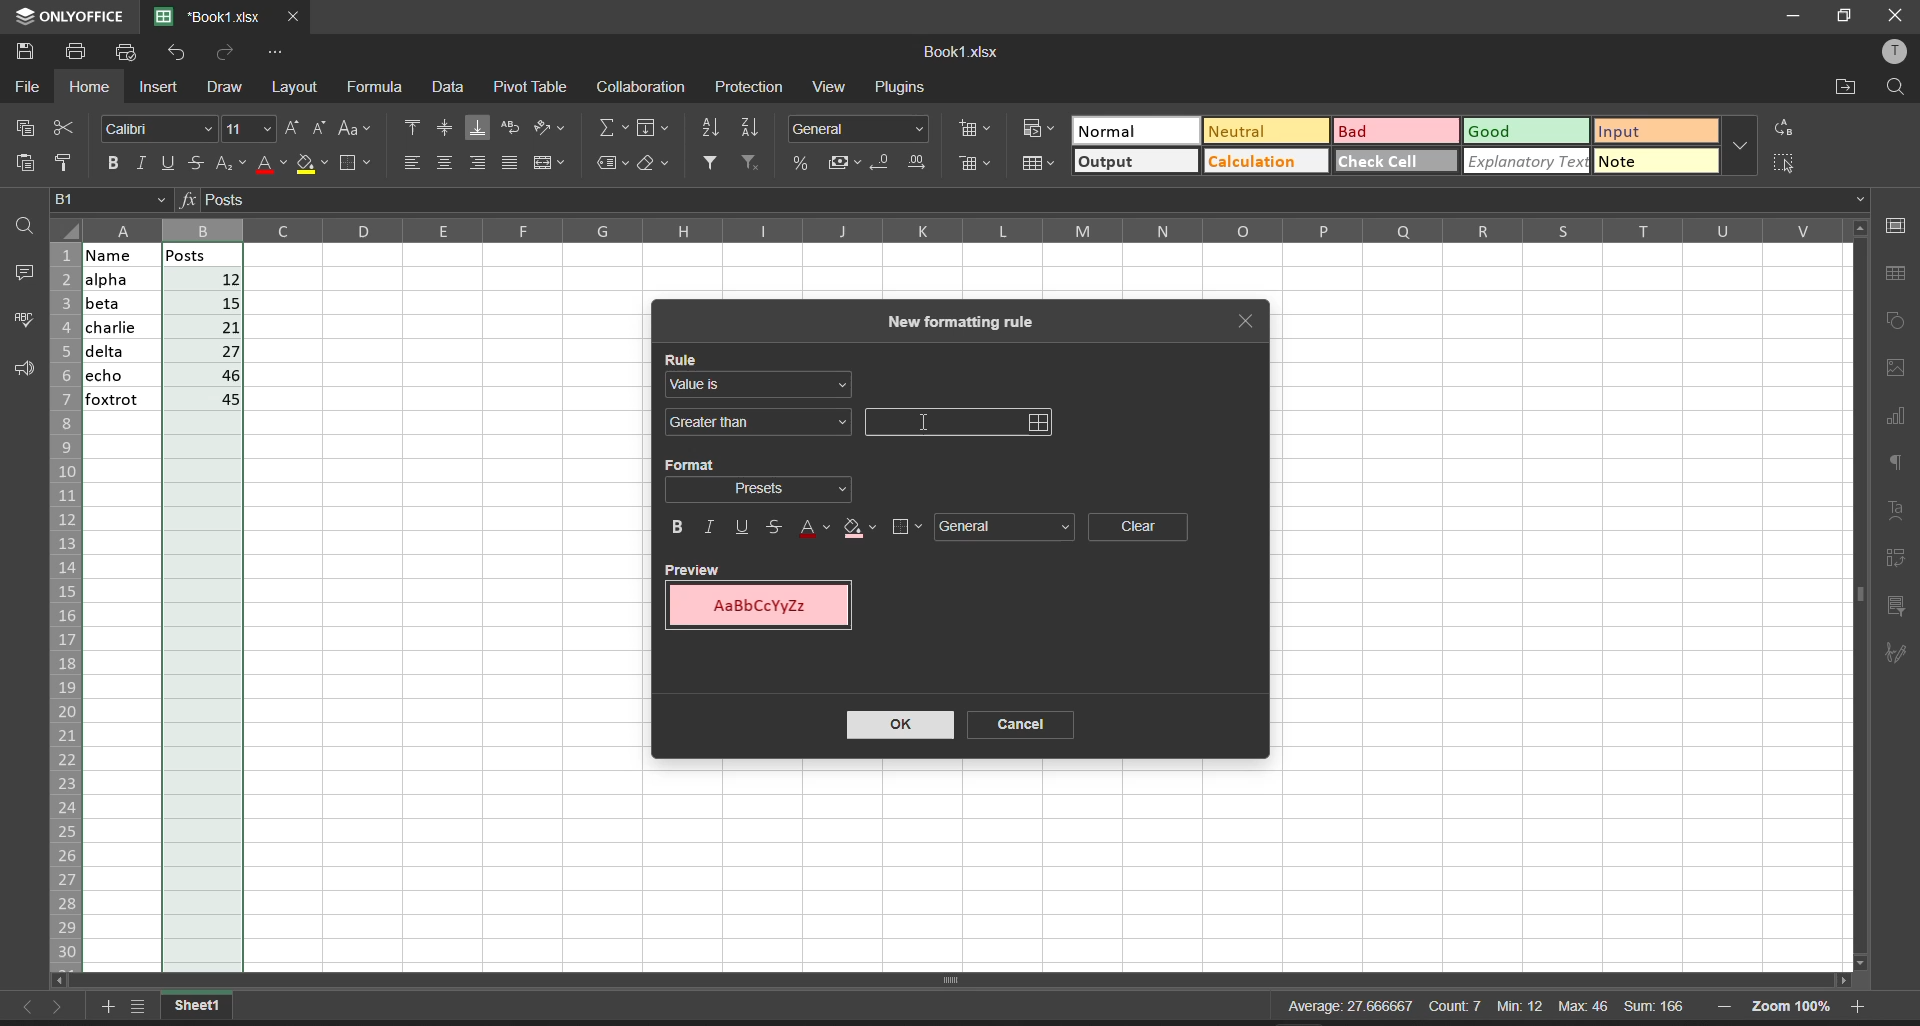 The image size is (1920, 1026). Describe the element at coordinates (757, 424) in the screenshot. I see `greater than` at that location.